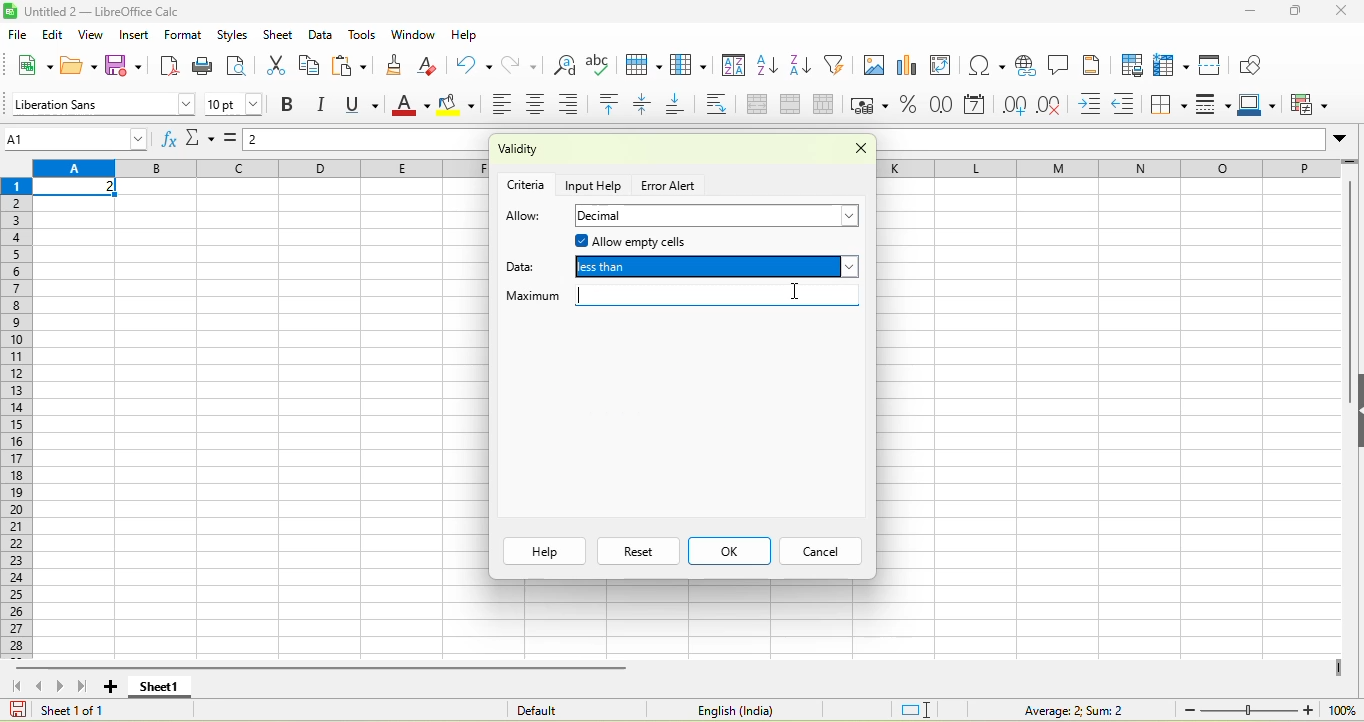 The height and width of the screenshot is (722, 1364). What do you see at coordinates (500, 106) in the screenshot?
I see `align left` at bounding box center [500, 106].